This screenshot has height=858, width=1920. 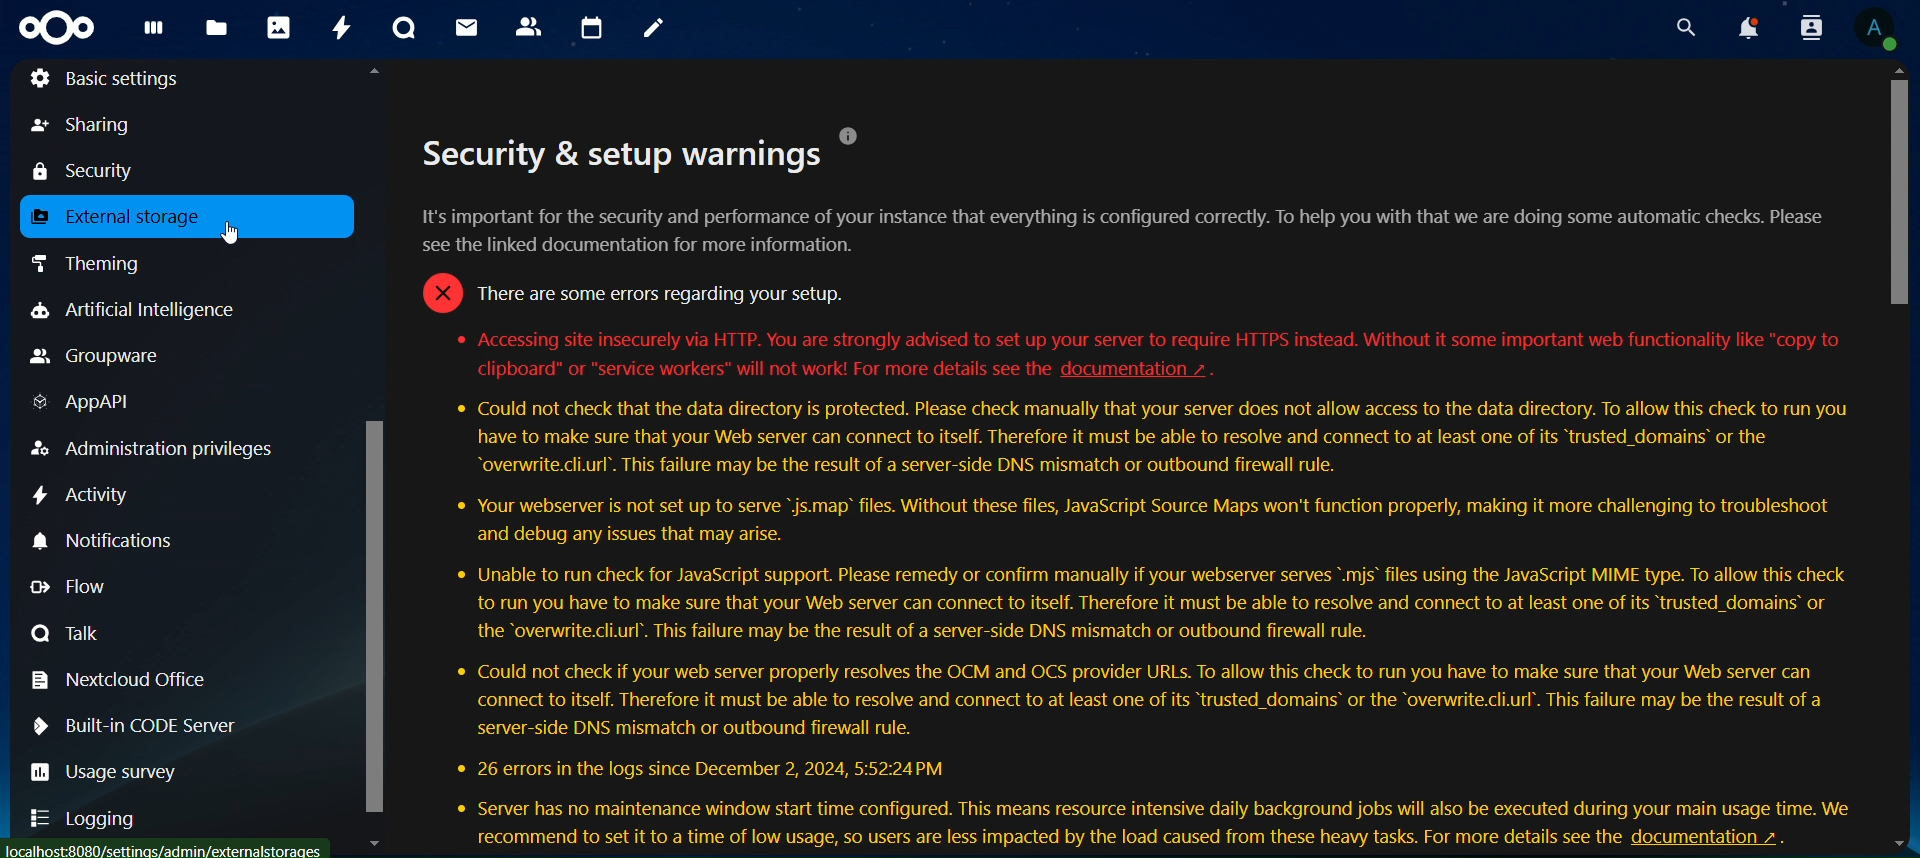 I want to click on contact, so click(x=530, y=27).